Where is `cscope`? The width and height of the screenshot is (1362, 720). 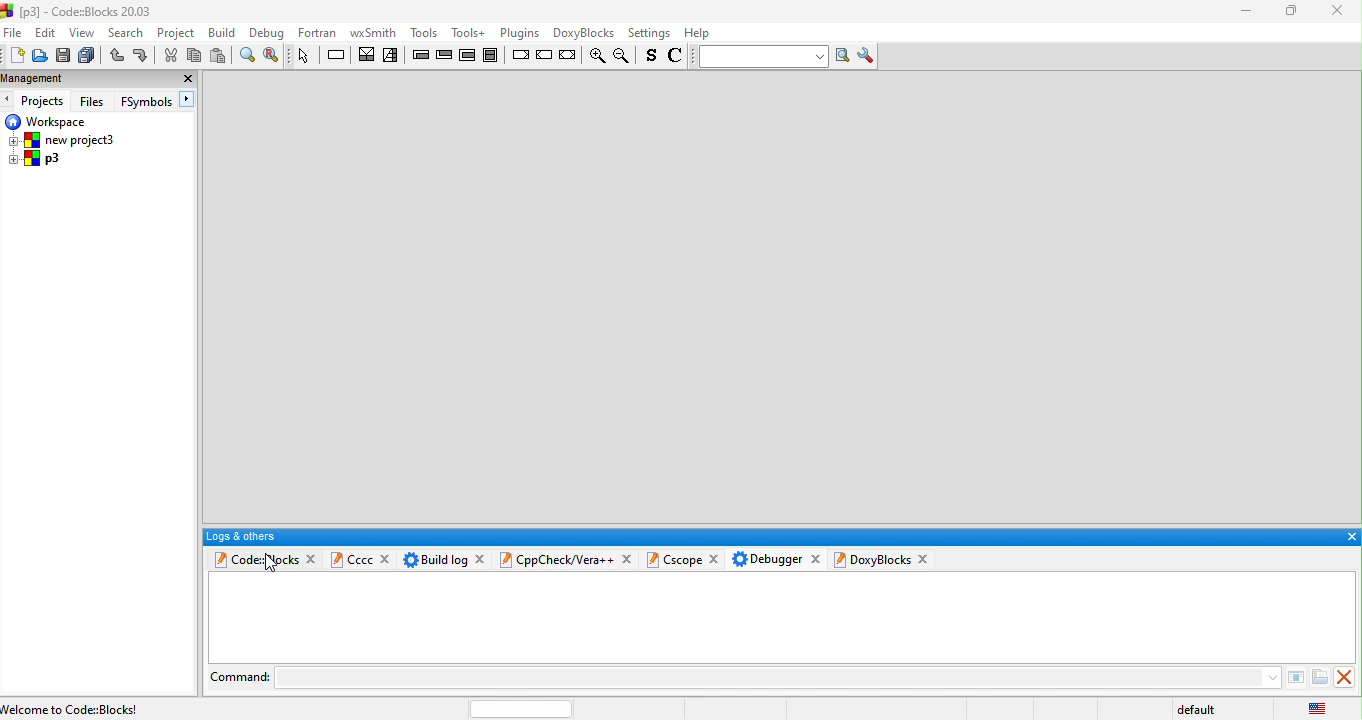 cscope is located at coordinates (676, 559).